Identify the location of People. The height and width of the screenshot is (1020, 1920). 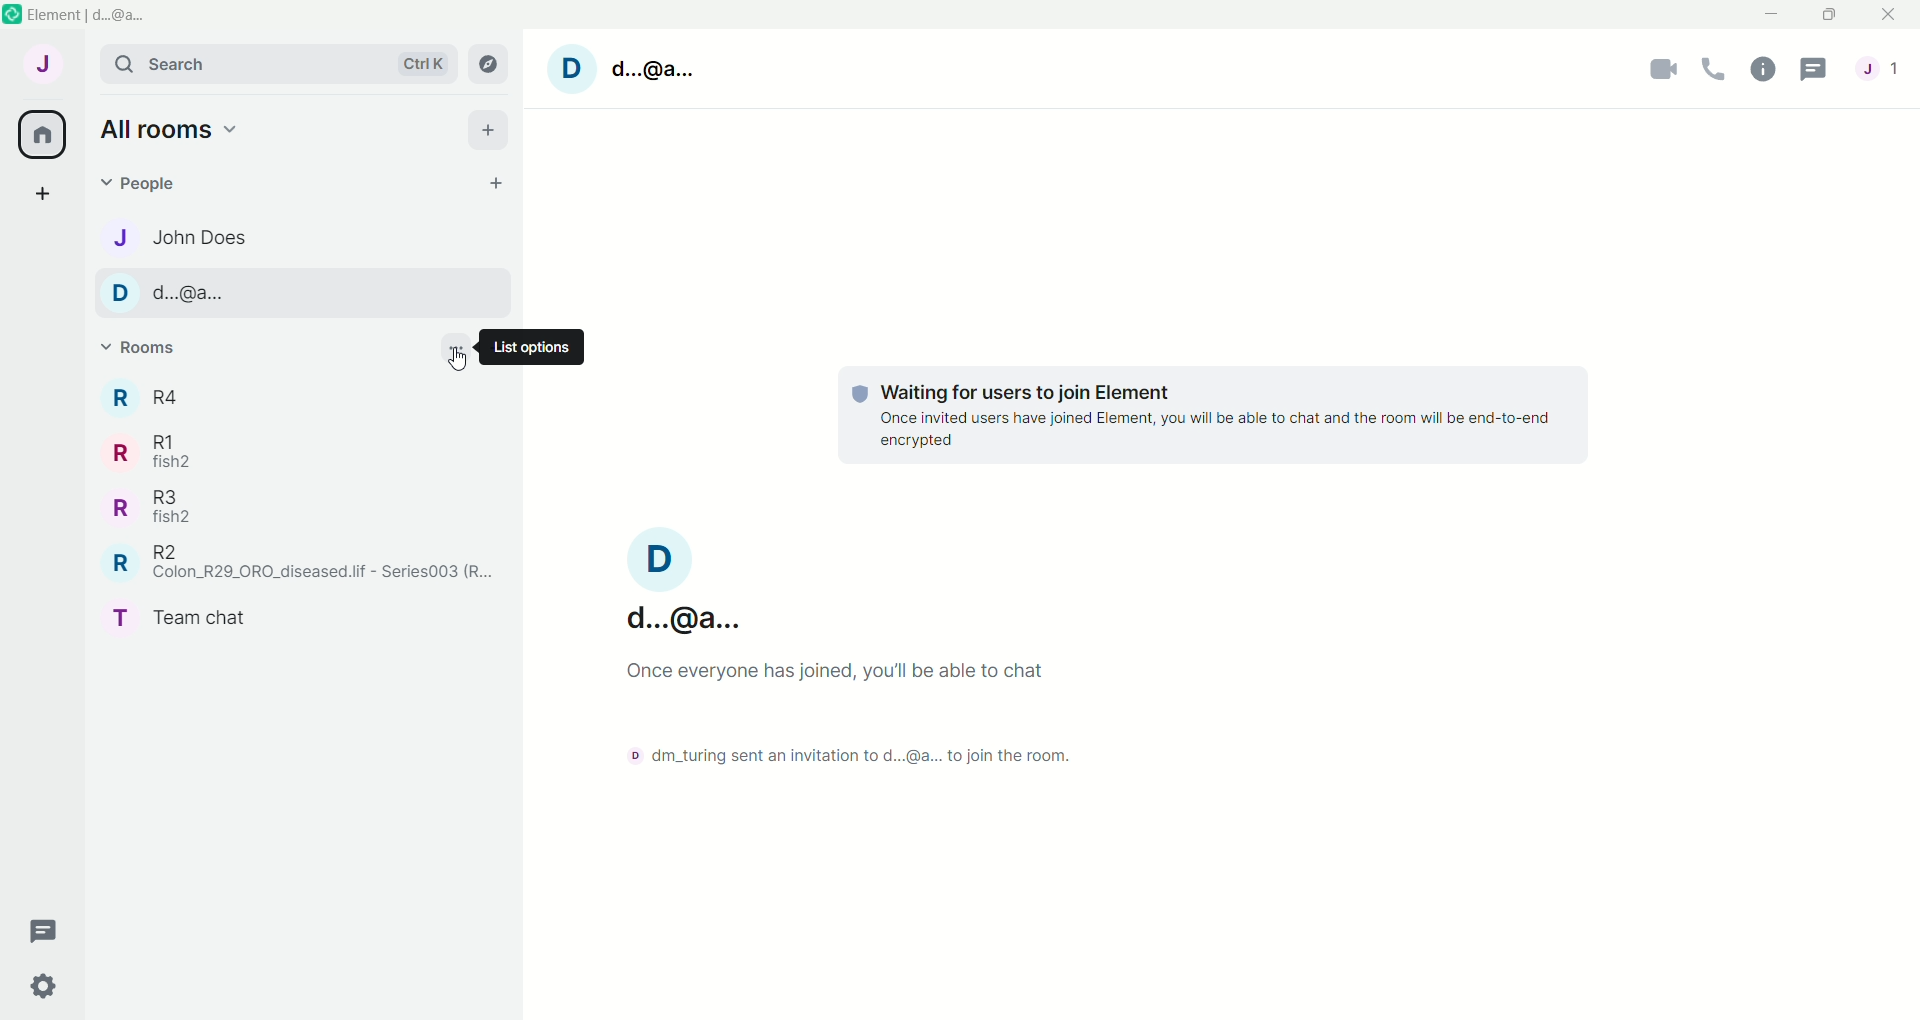
(148, 183).